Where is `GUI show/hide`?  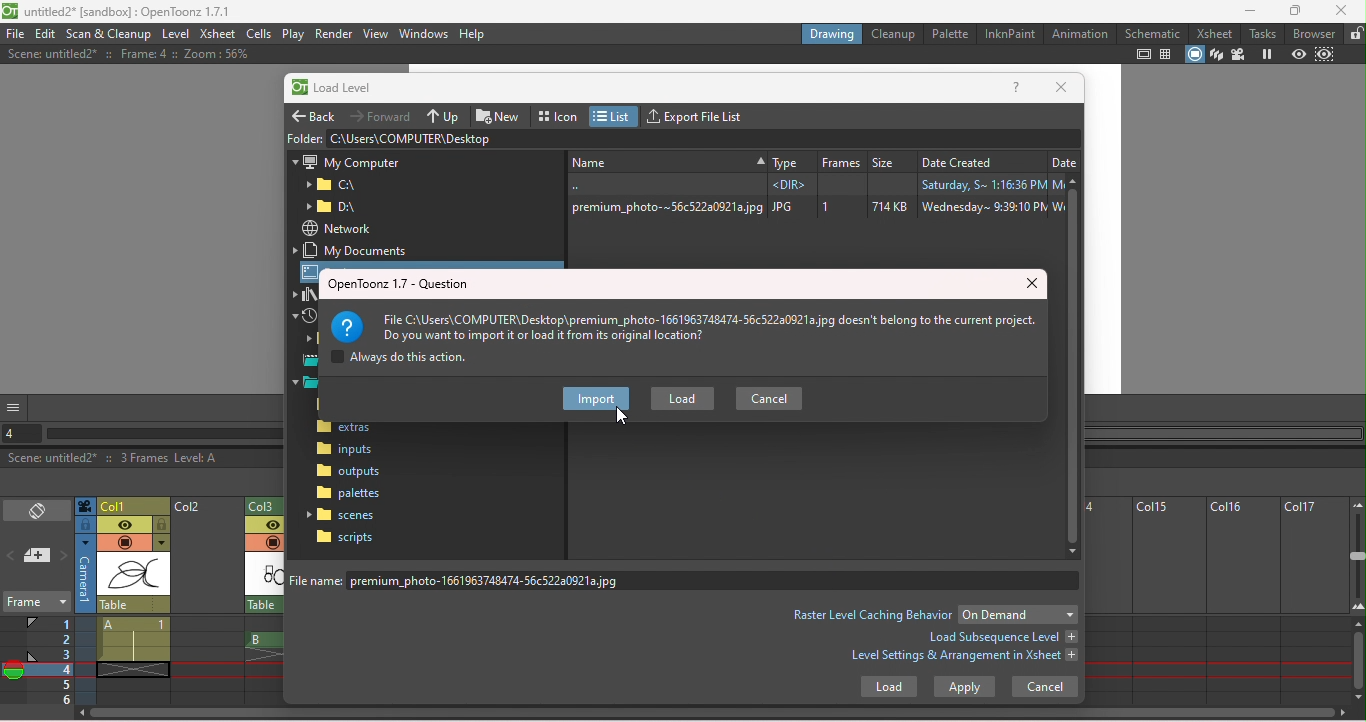
GUI show/hide is located at coordinates (15, 407).